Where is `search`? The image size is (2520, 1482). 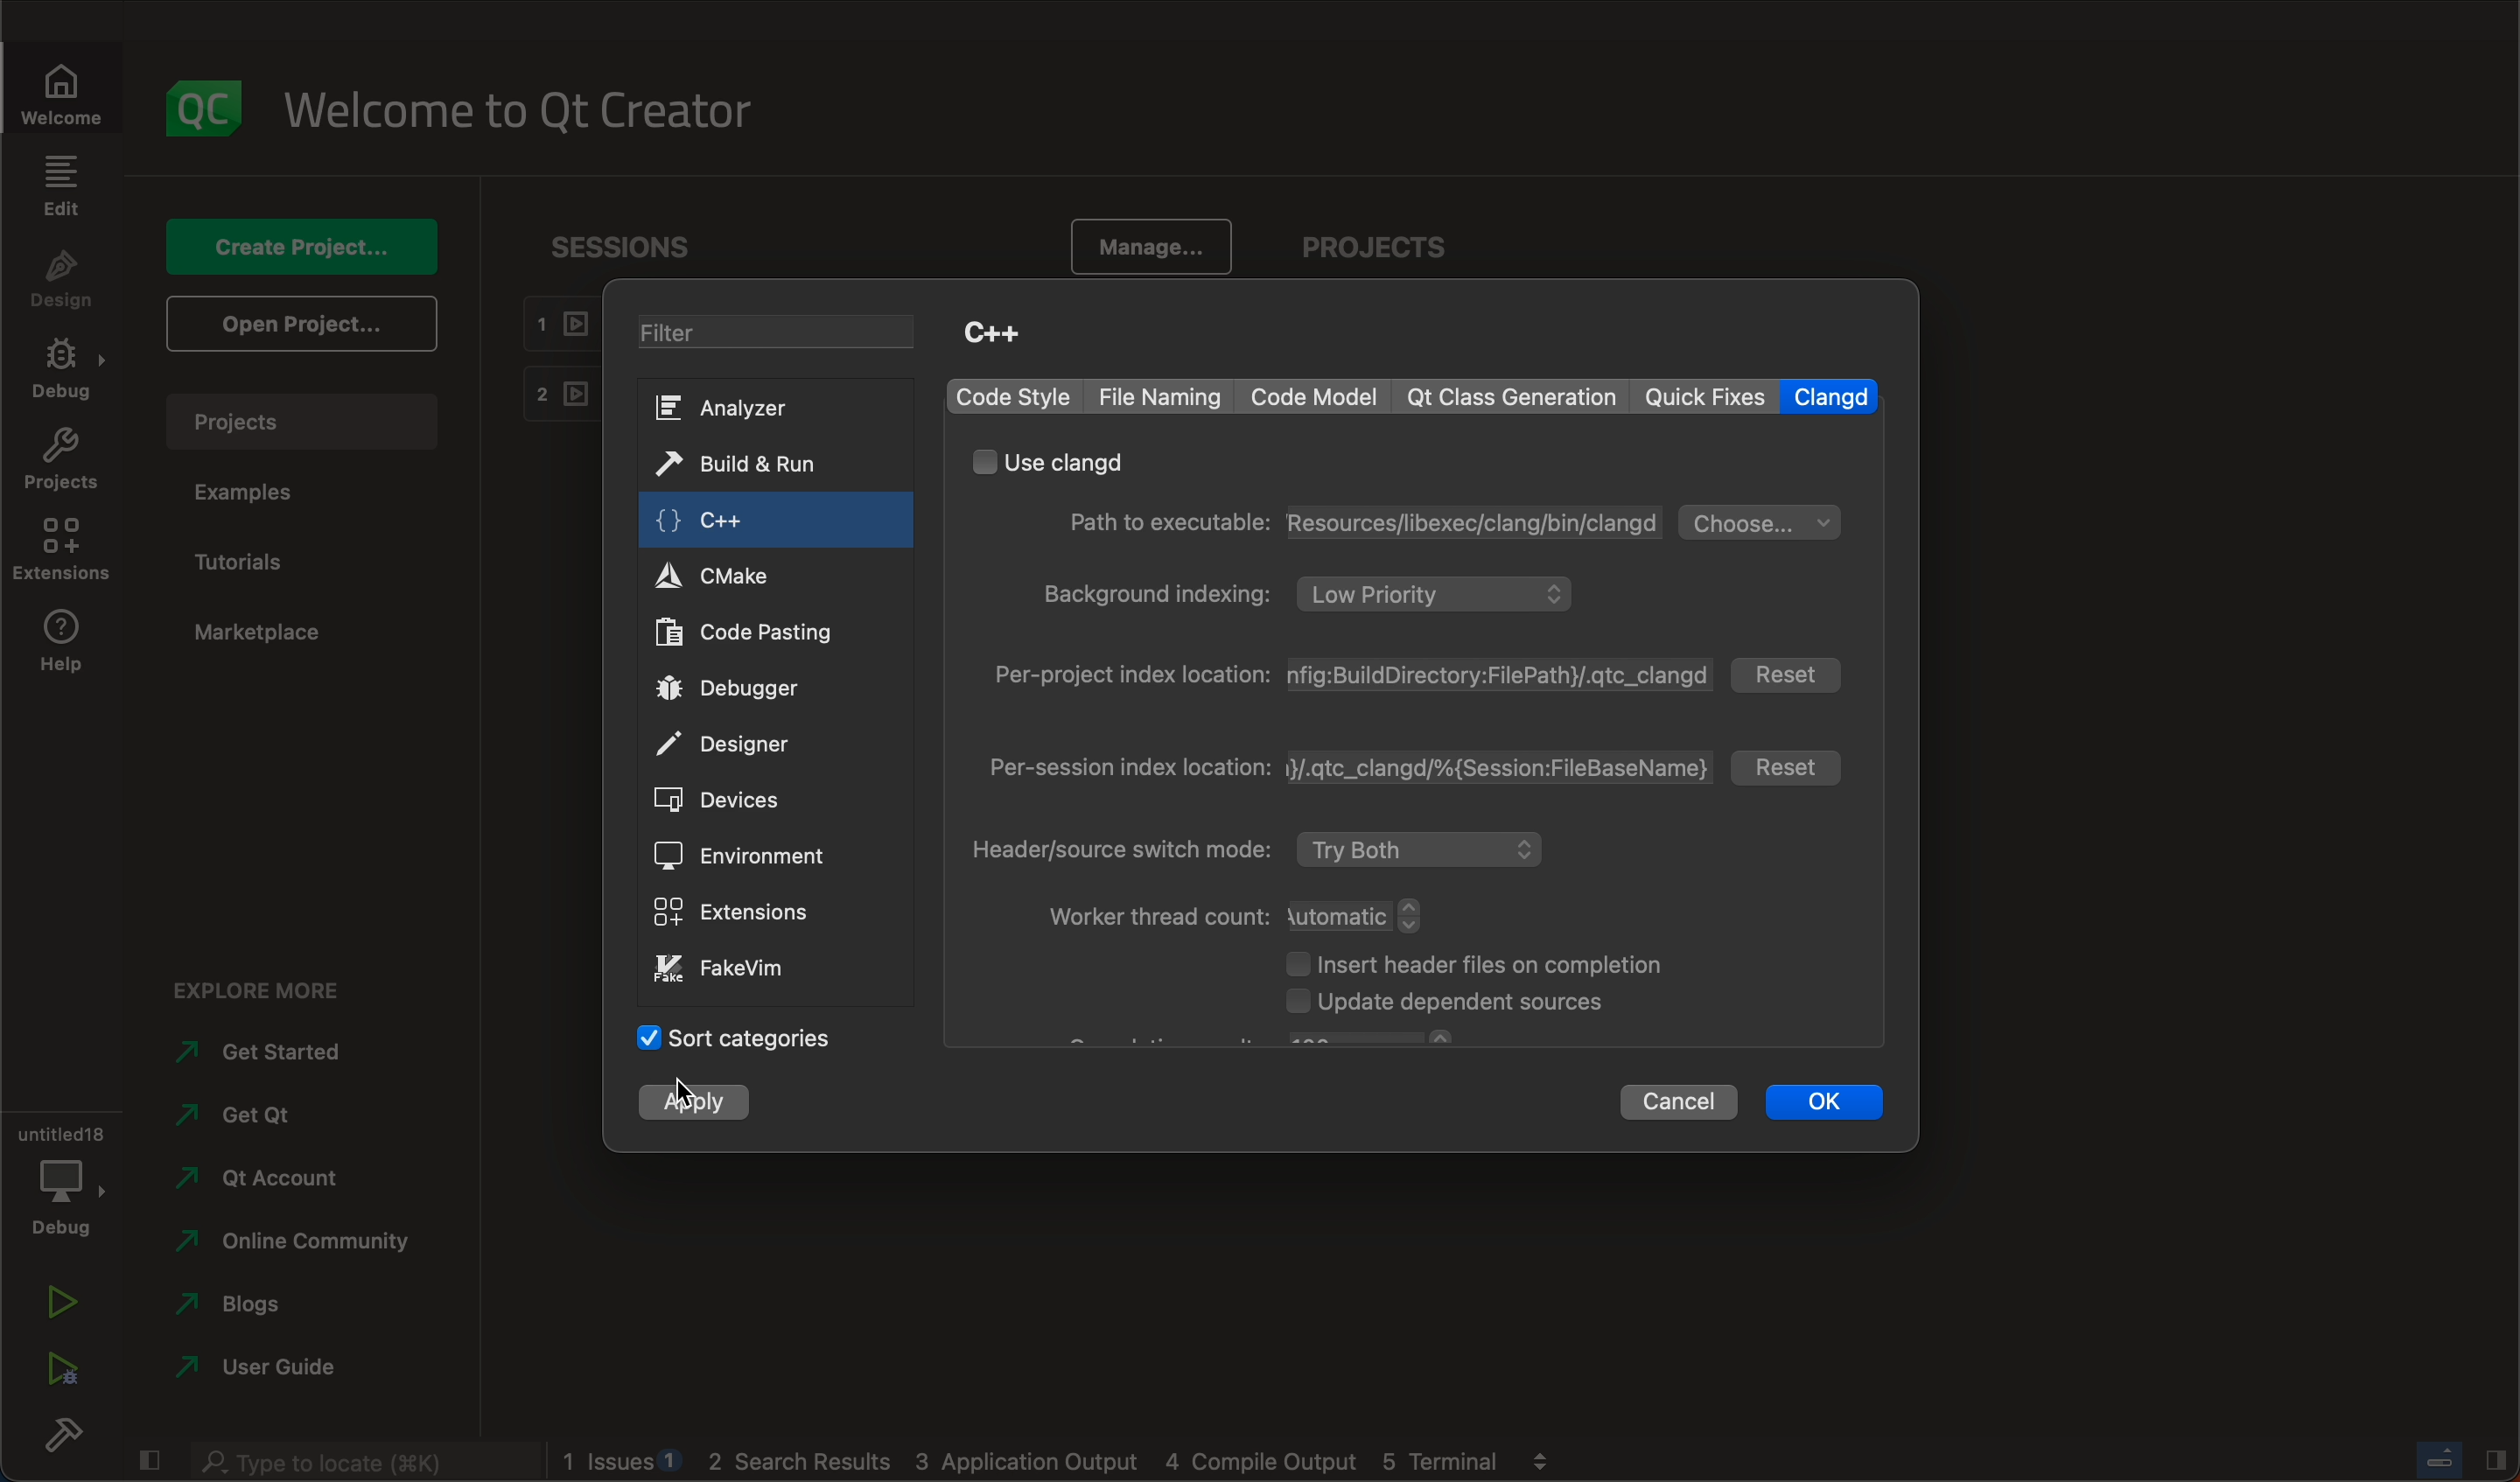
search is located at coordinates (358, 1461).